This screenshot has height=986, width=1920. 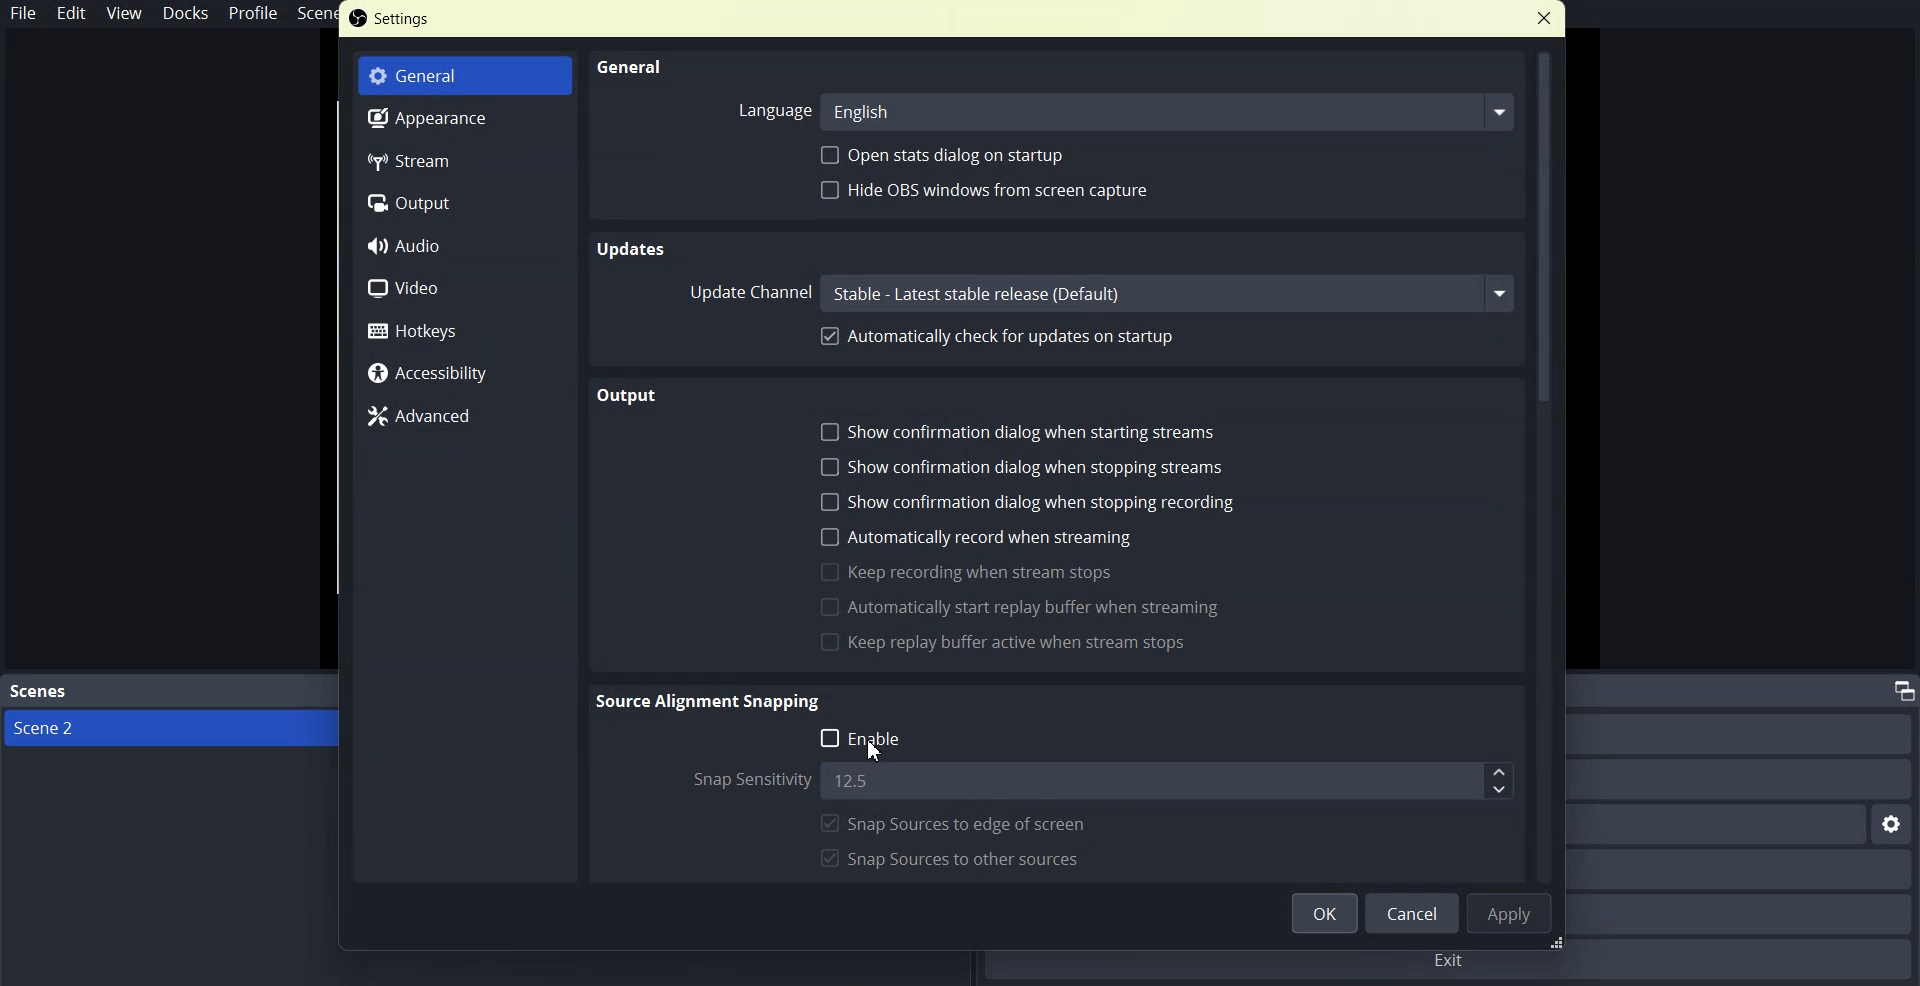 I want to click on Hotkeys, so click(x=465, y=327).